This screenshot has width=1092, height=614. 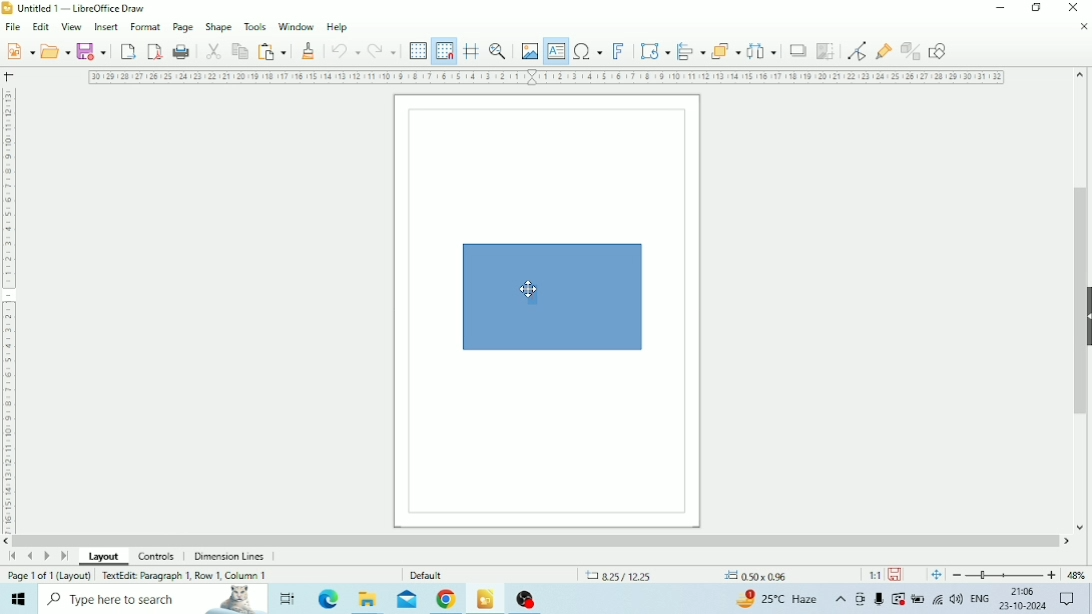 What do you see at coordinates (40, 27) in the screenshot?
I see `Edit` at bounding box center [40, 27].